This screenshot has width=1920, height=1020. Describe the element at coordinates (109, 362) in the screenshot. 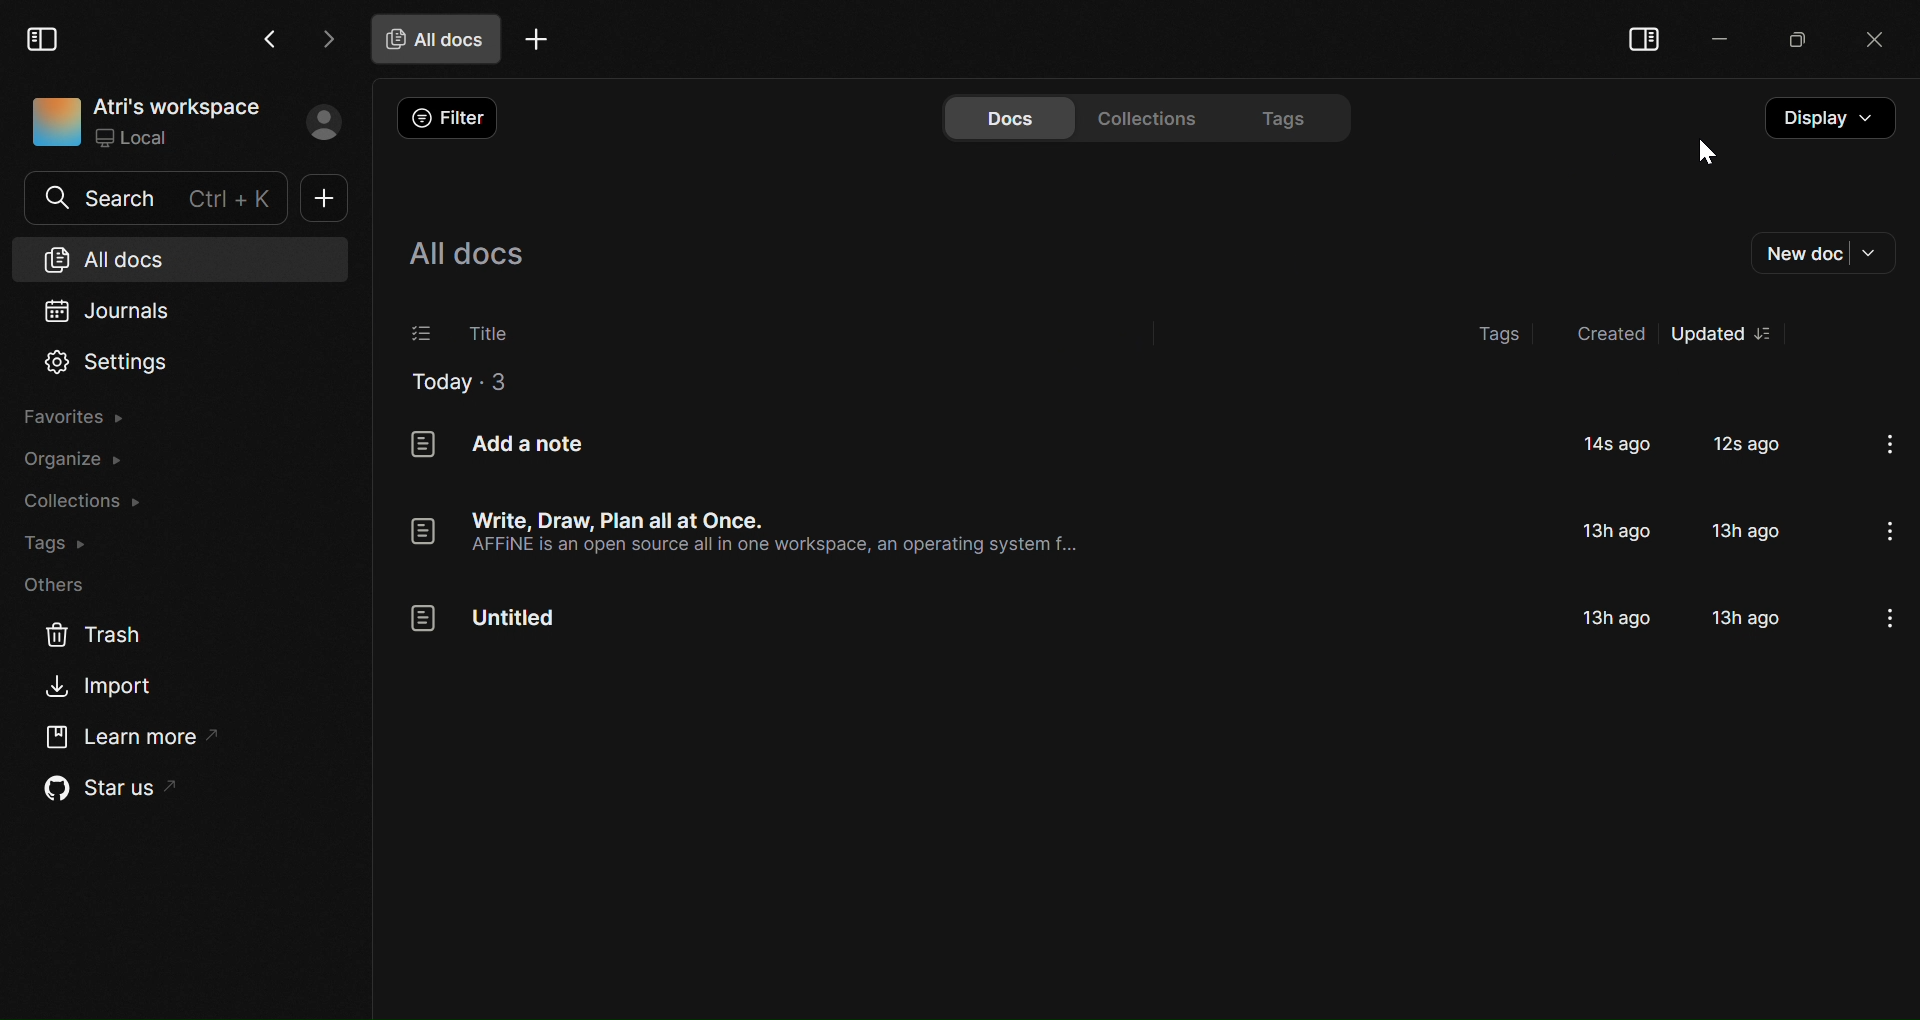

I see `Settings` at that location.